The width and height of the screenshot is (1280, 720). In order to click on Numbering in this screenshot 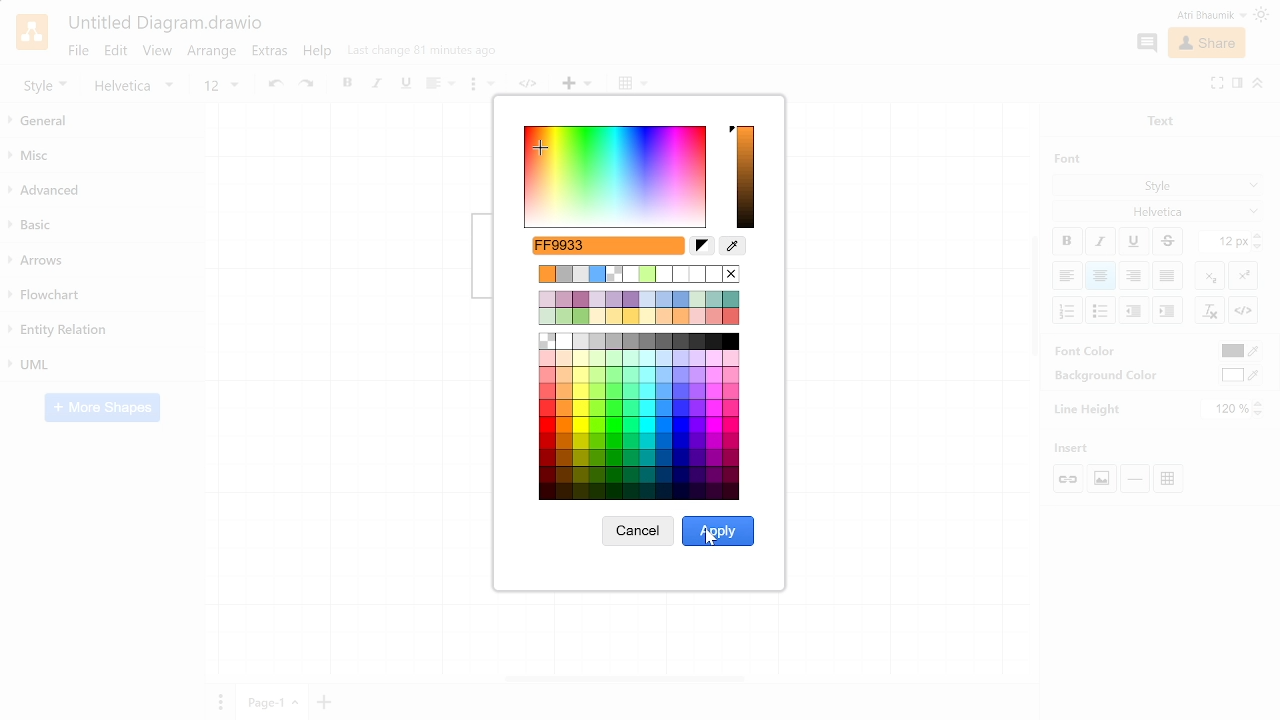, I will do `click(1068, 311)`.